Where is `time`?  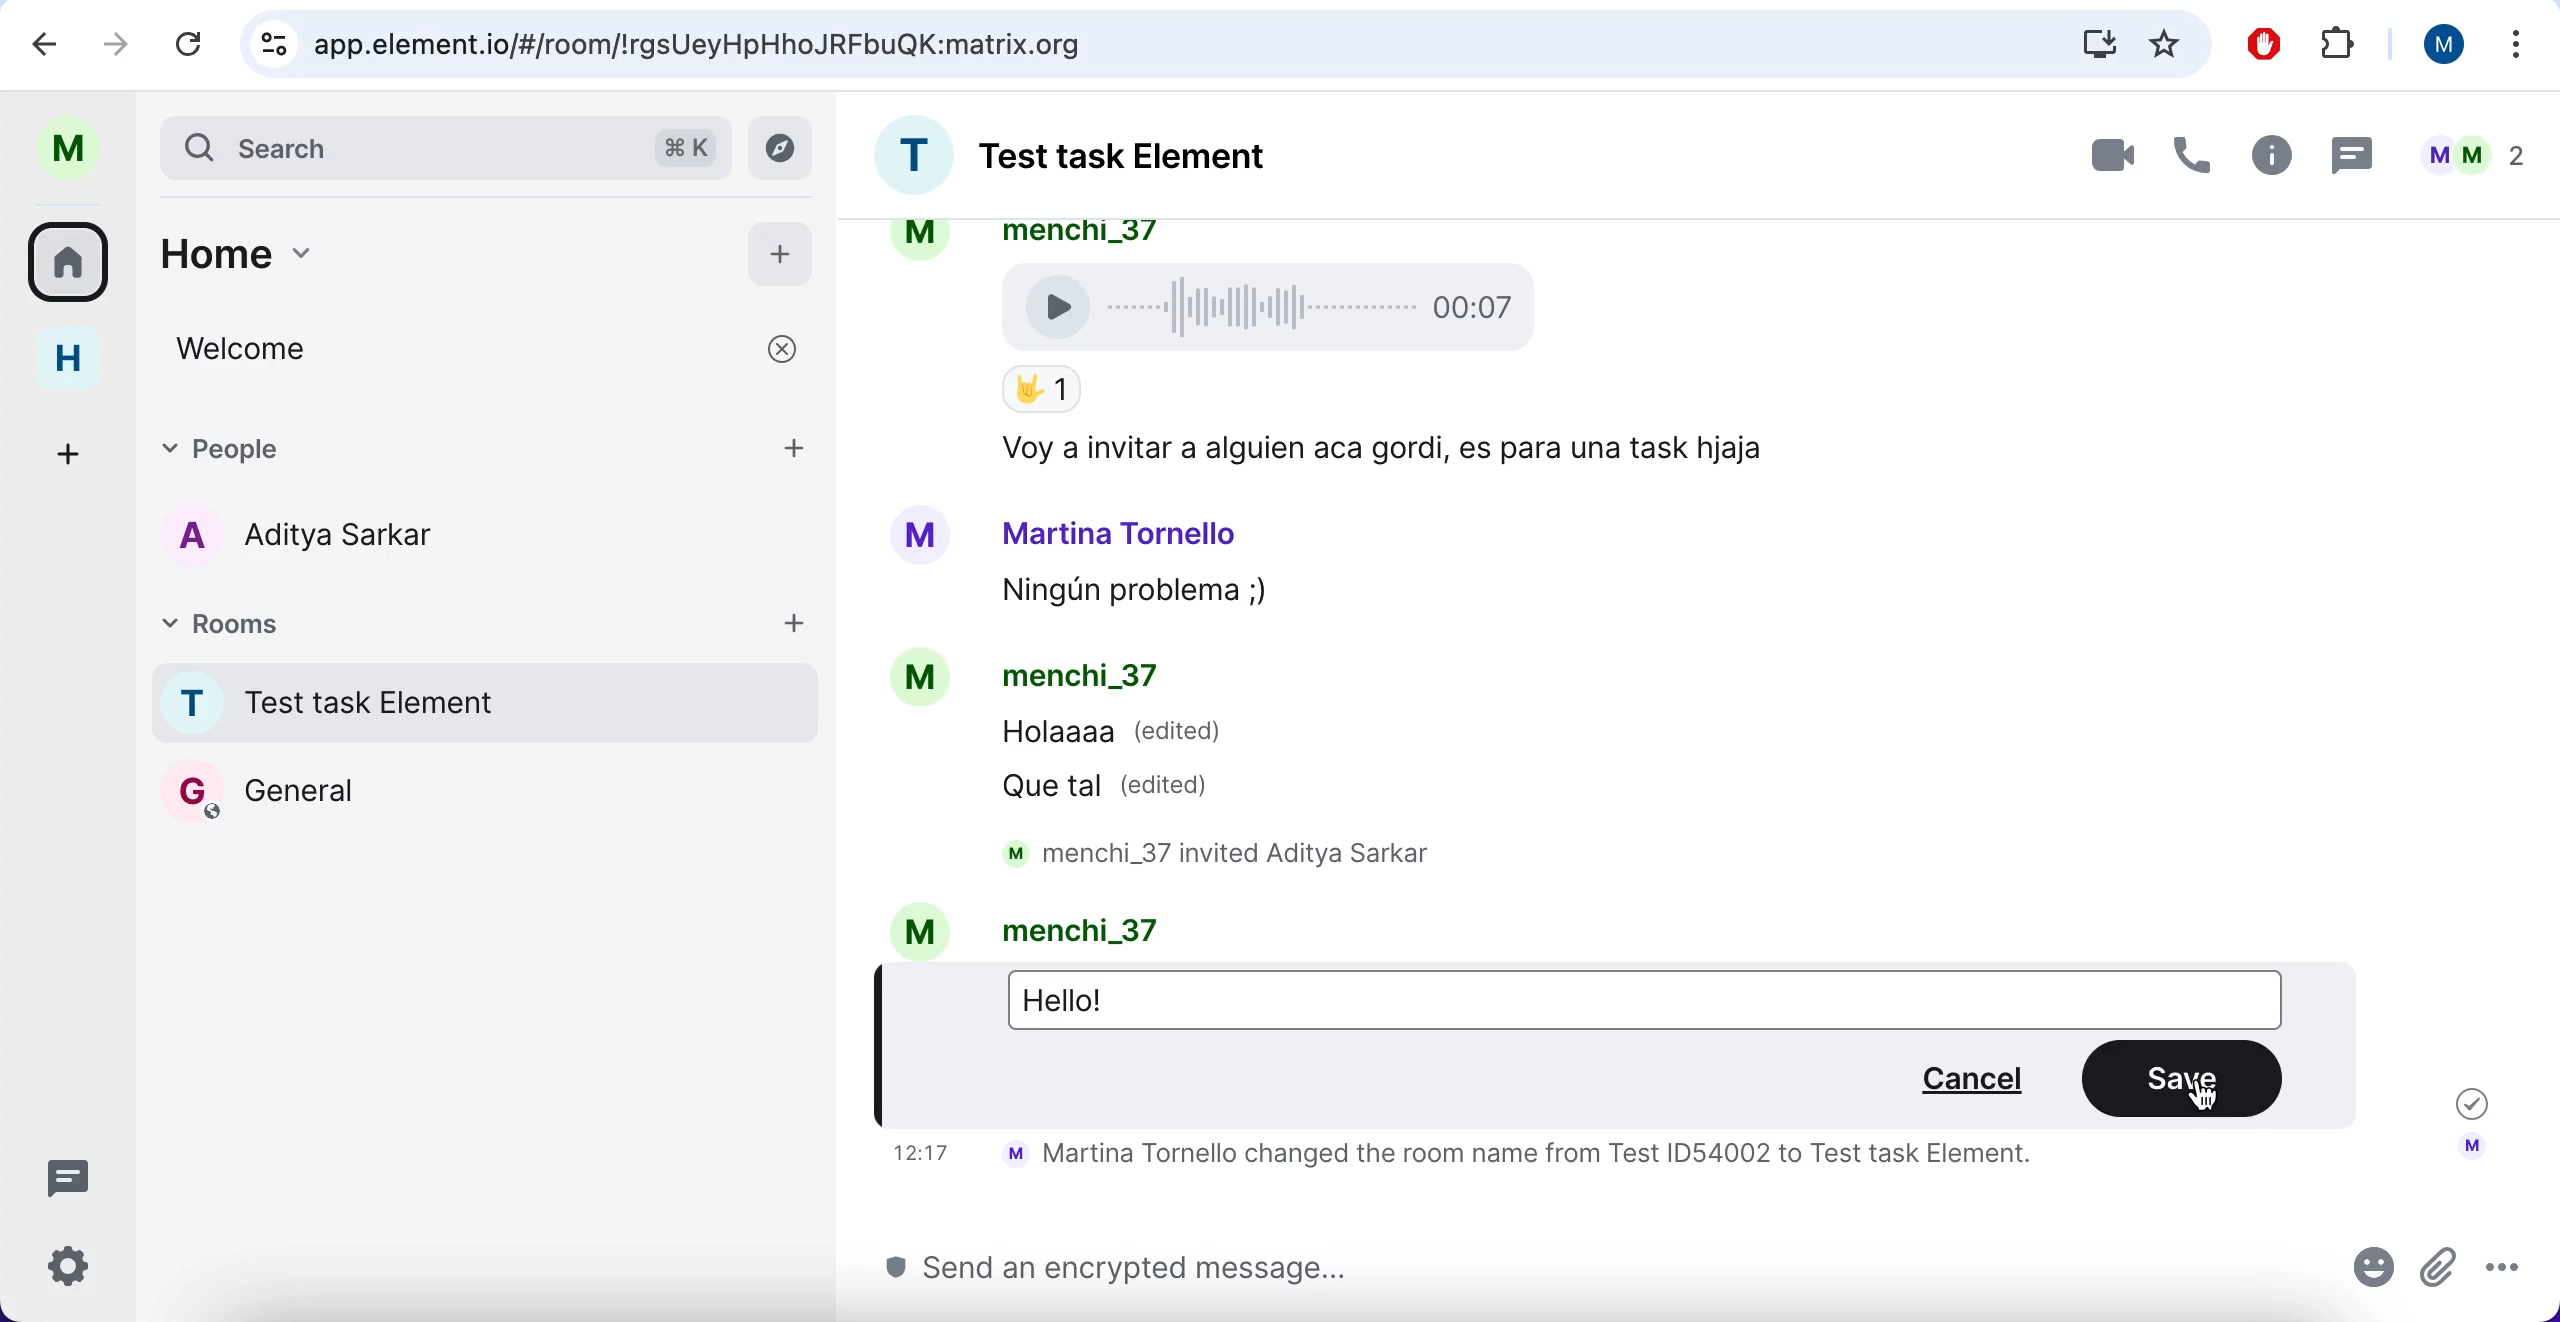 time is located at coordinates (918, 1155).